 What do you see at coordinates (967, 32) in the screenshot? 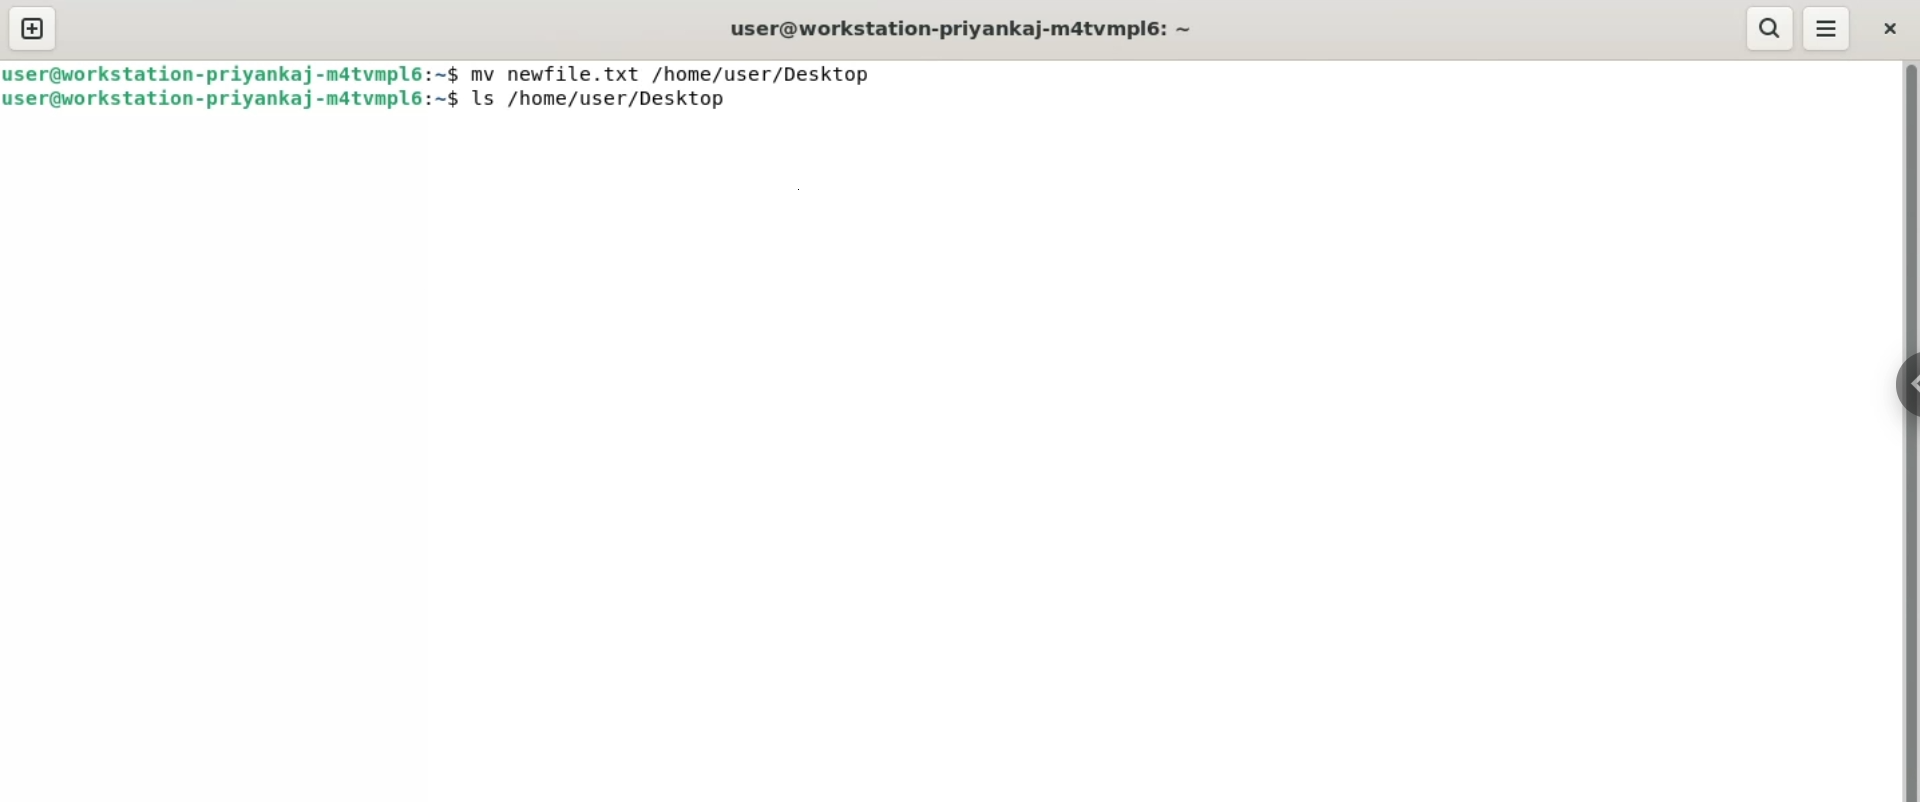
I see `user@workstation-priyankaj-matvmpl6:~` at bounding box center [967, 32].